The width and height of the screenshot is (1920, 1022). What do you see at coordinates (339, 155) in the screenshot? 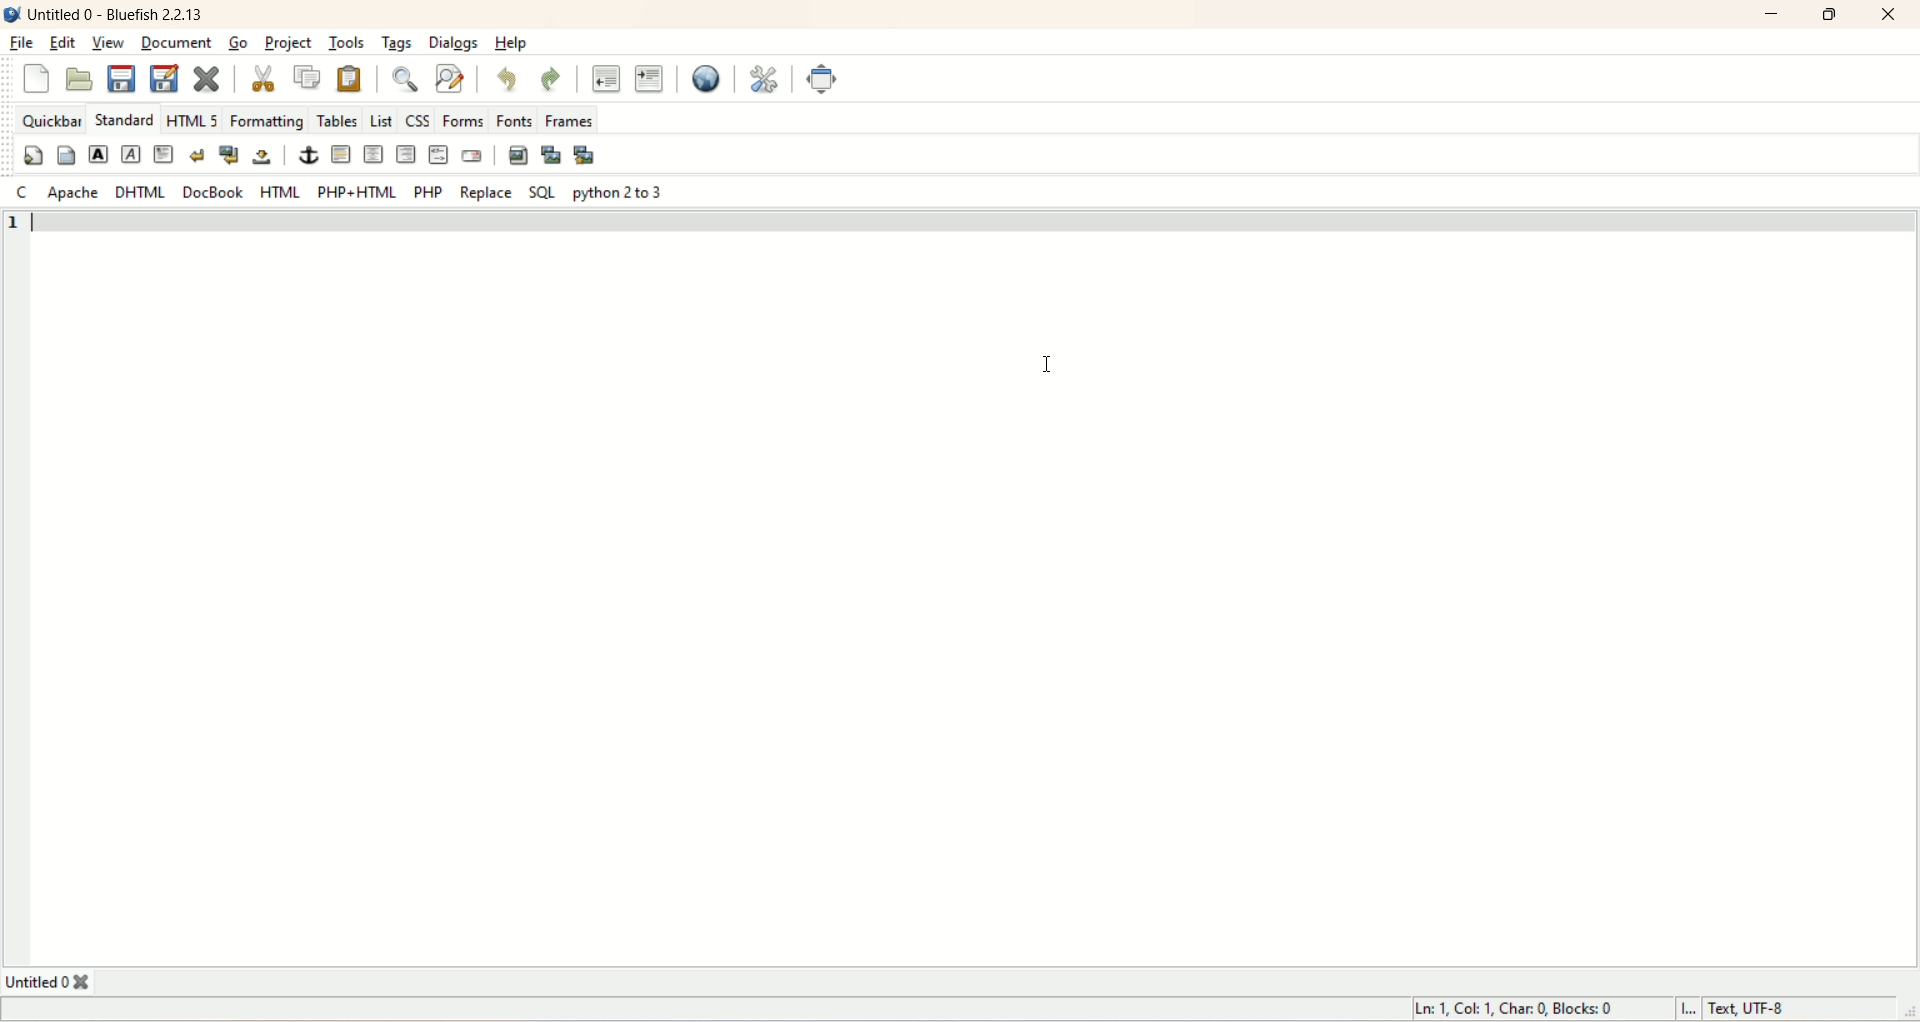
I see `horizontal rule` at bounding box center [339, 155].